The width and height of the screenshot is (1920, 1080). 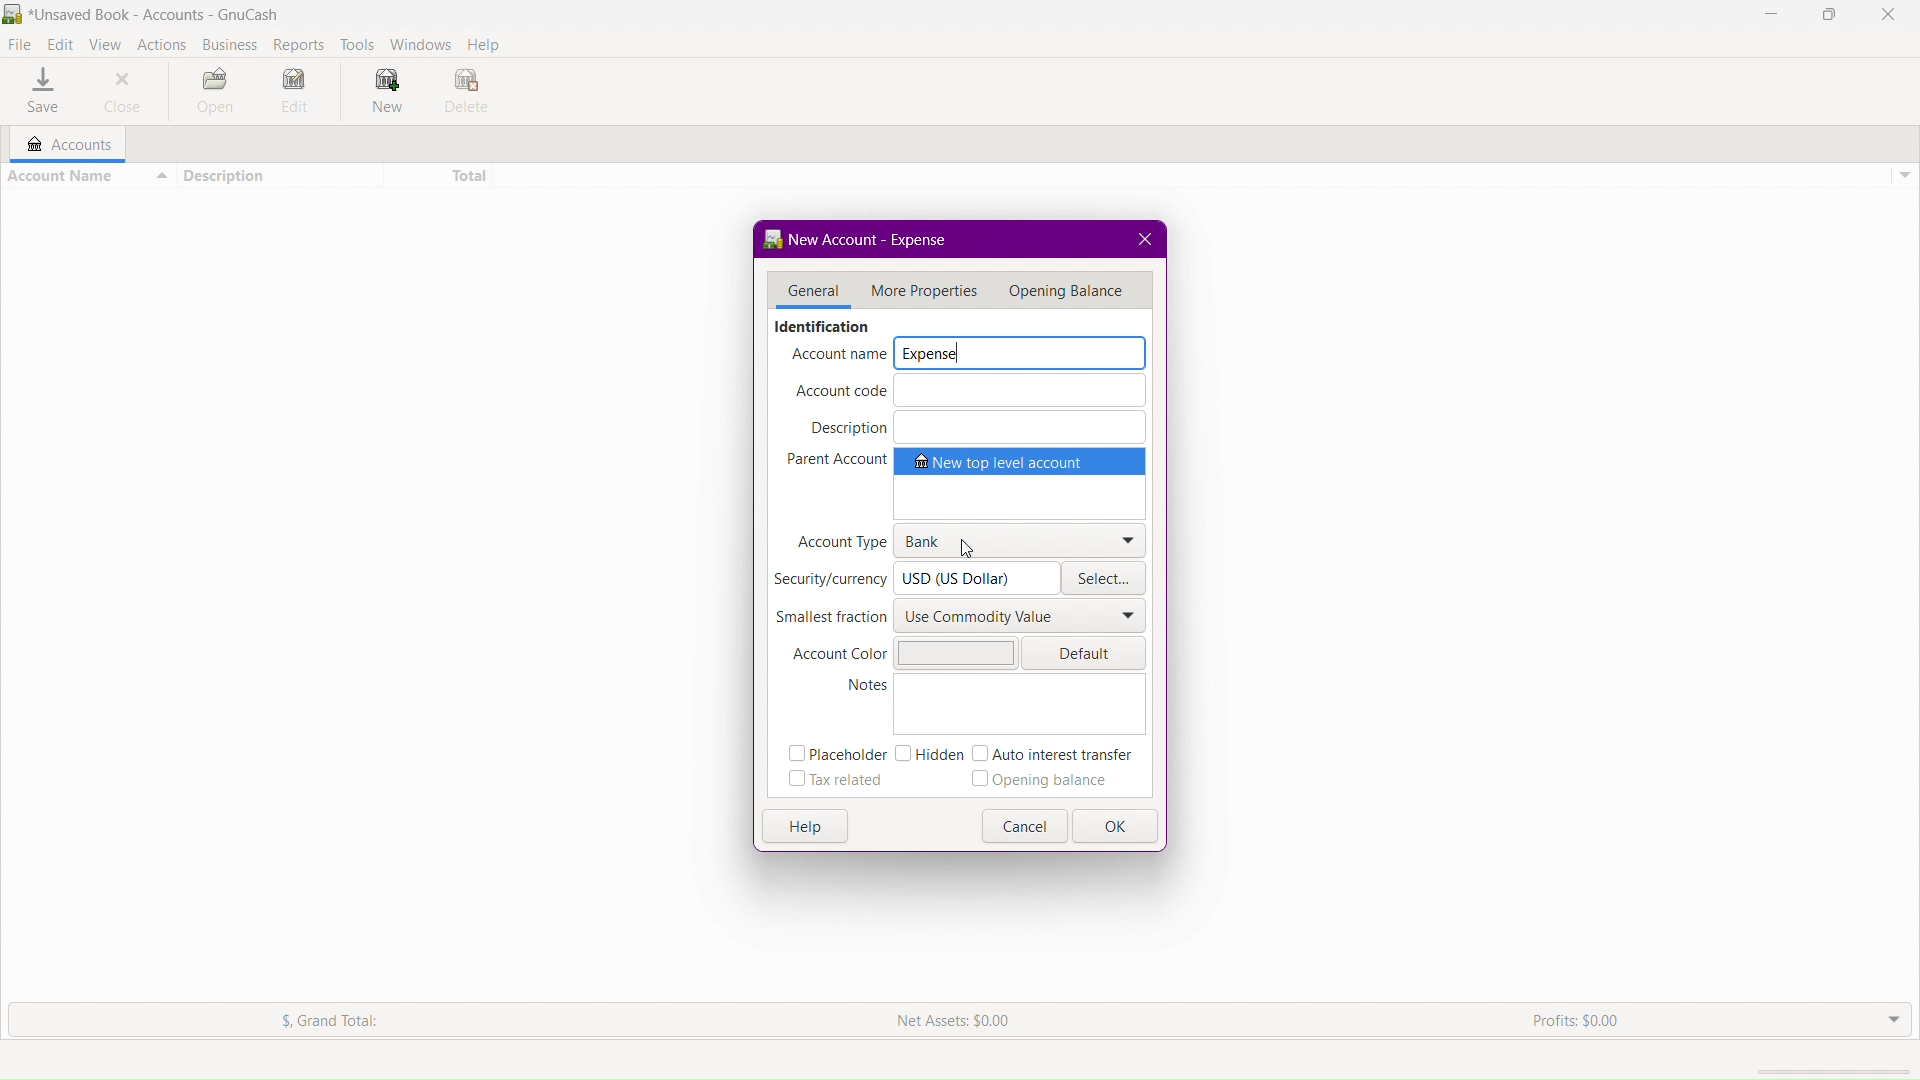 What do you see at coordinates (993, 706) in the screenshot?
I see `Notes` at bounding box center [993, 706].